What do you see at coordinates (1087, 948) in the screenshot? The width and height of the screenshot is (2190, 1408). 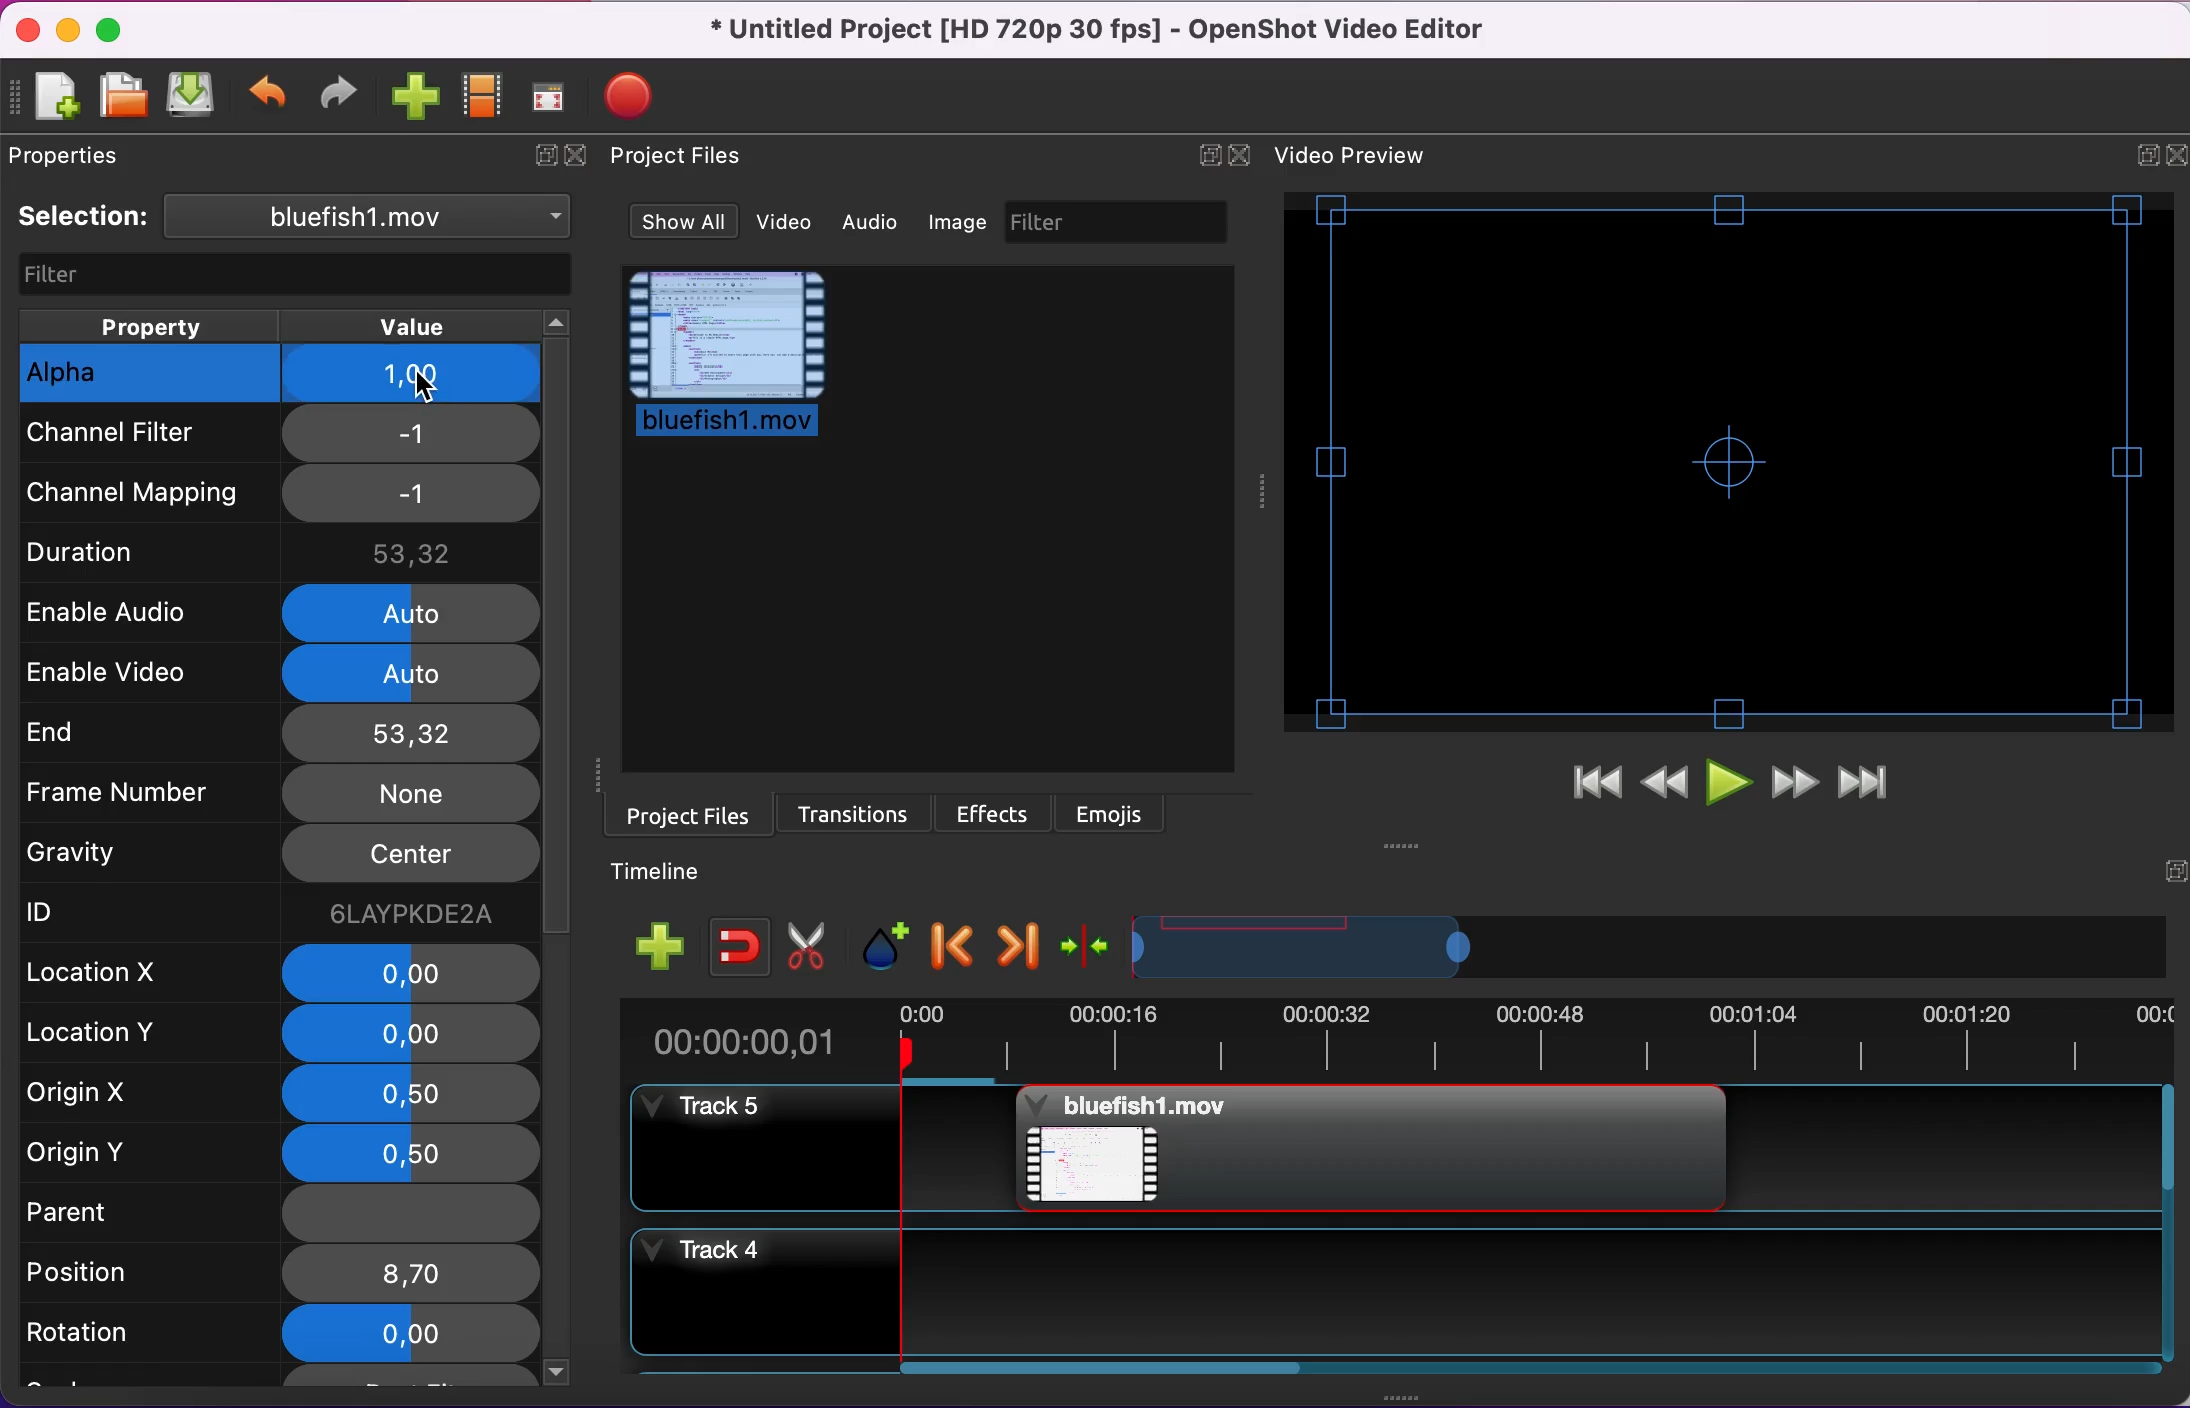 I see `center the timeline` at bounding box center [1087, 948].